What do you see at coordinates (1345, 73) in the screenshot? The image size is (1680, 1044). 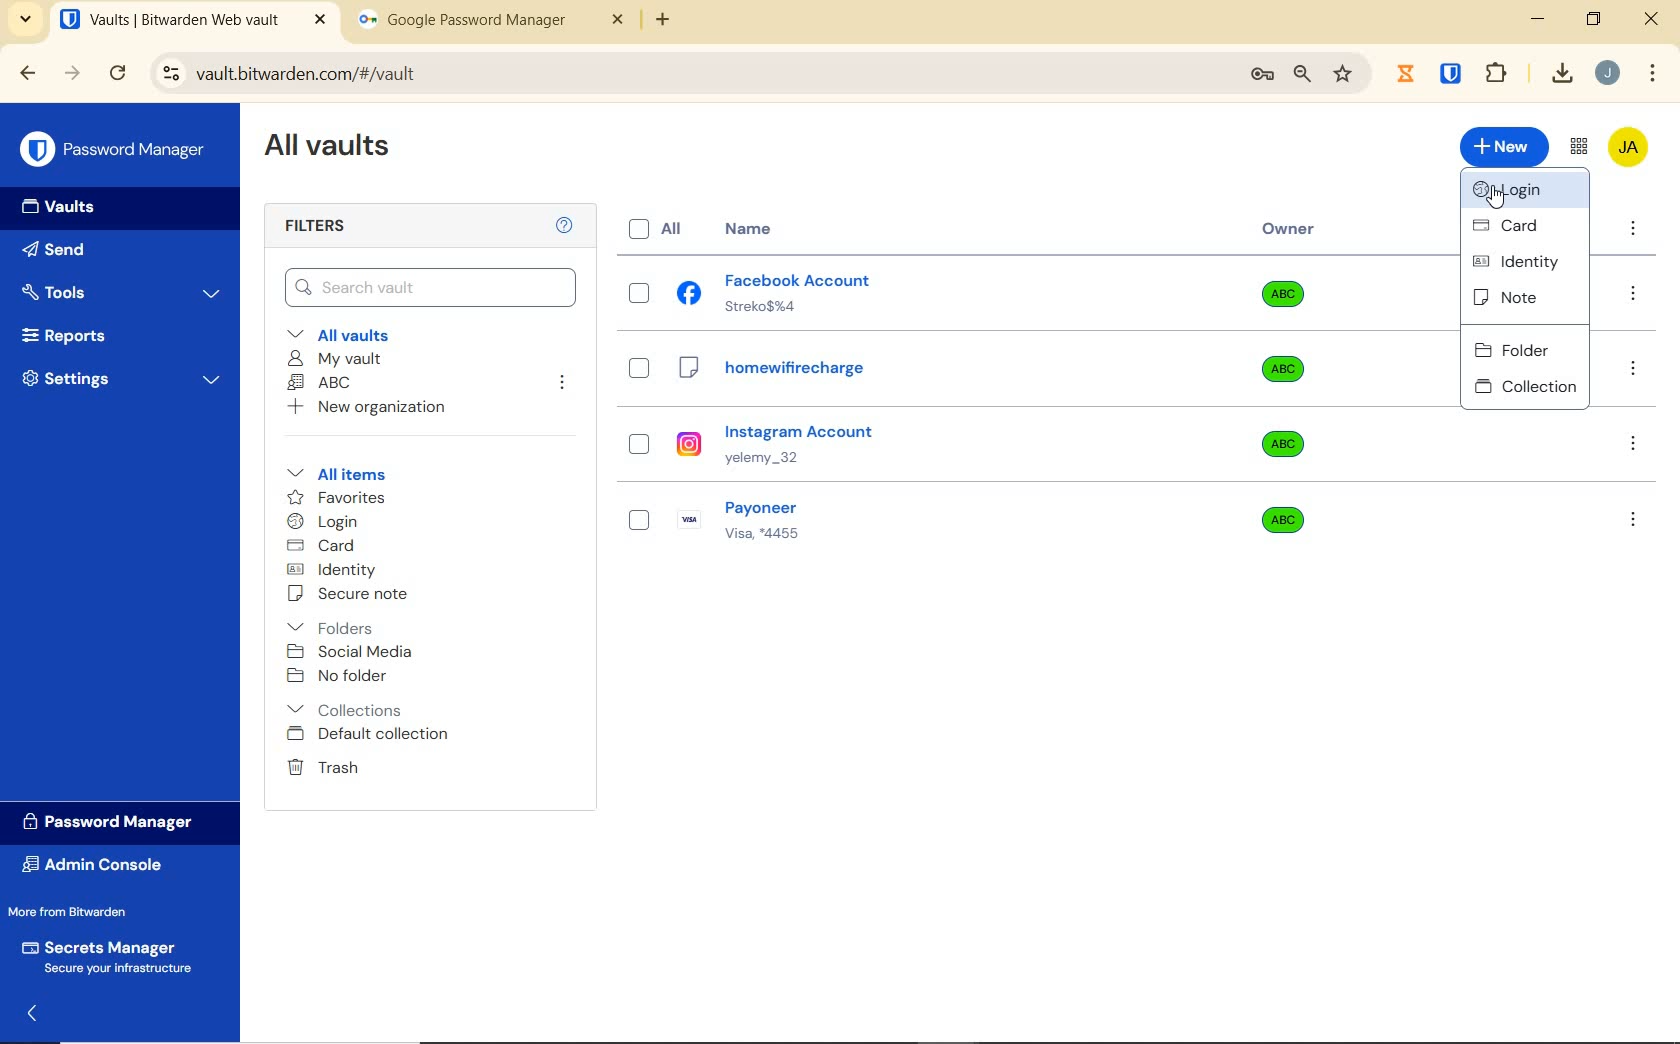 I see `bookmark` at bounding box center [1345, 73].